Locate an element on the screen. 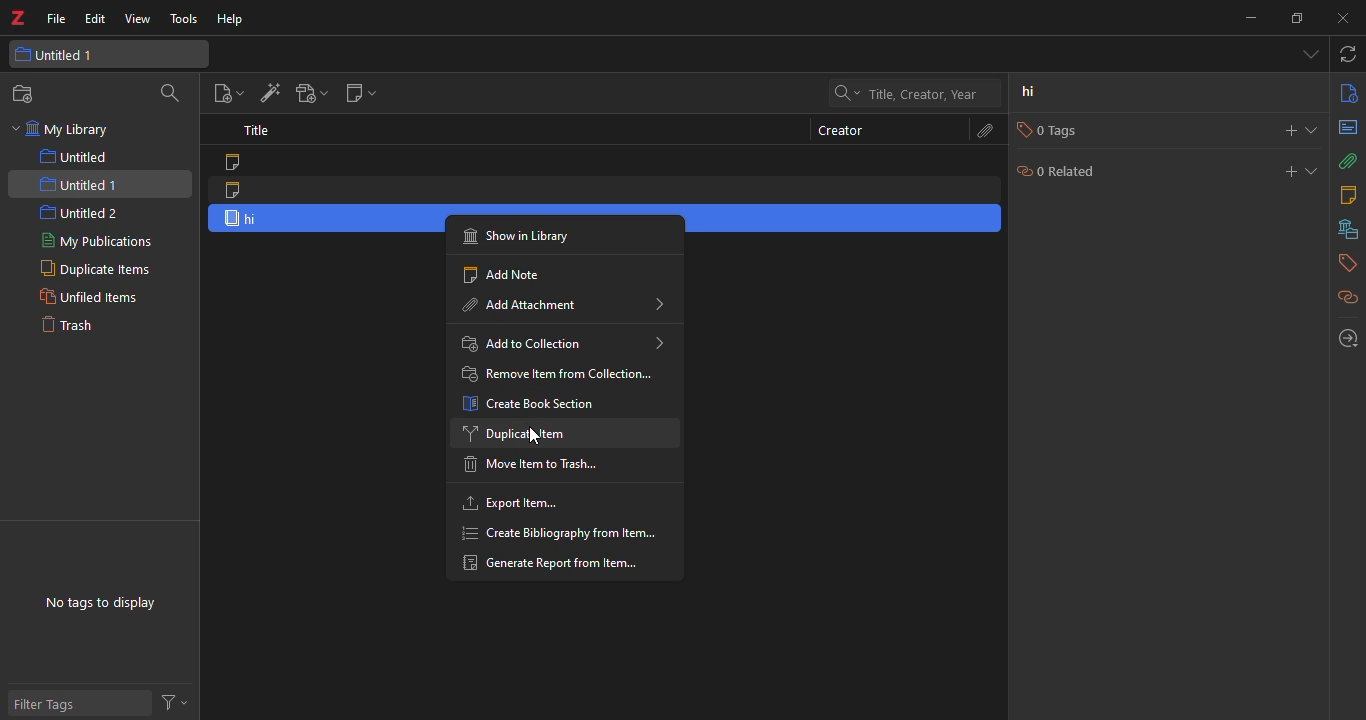  new note is located at coordinates (362, 93).